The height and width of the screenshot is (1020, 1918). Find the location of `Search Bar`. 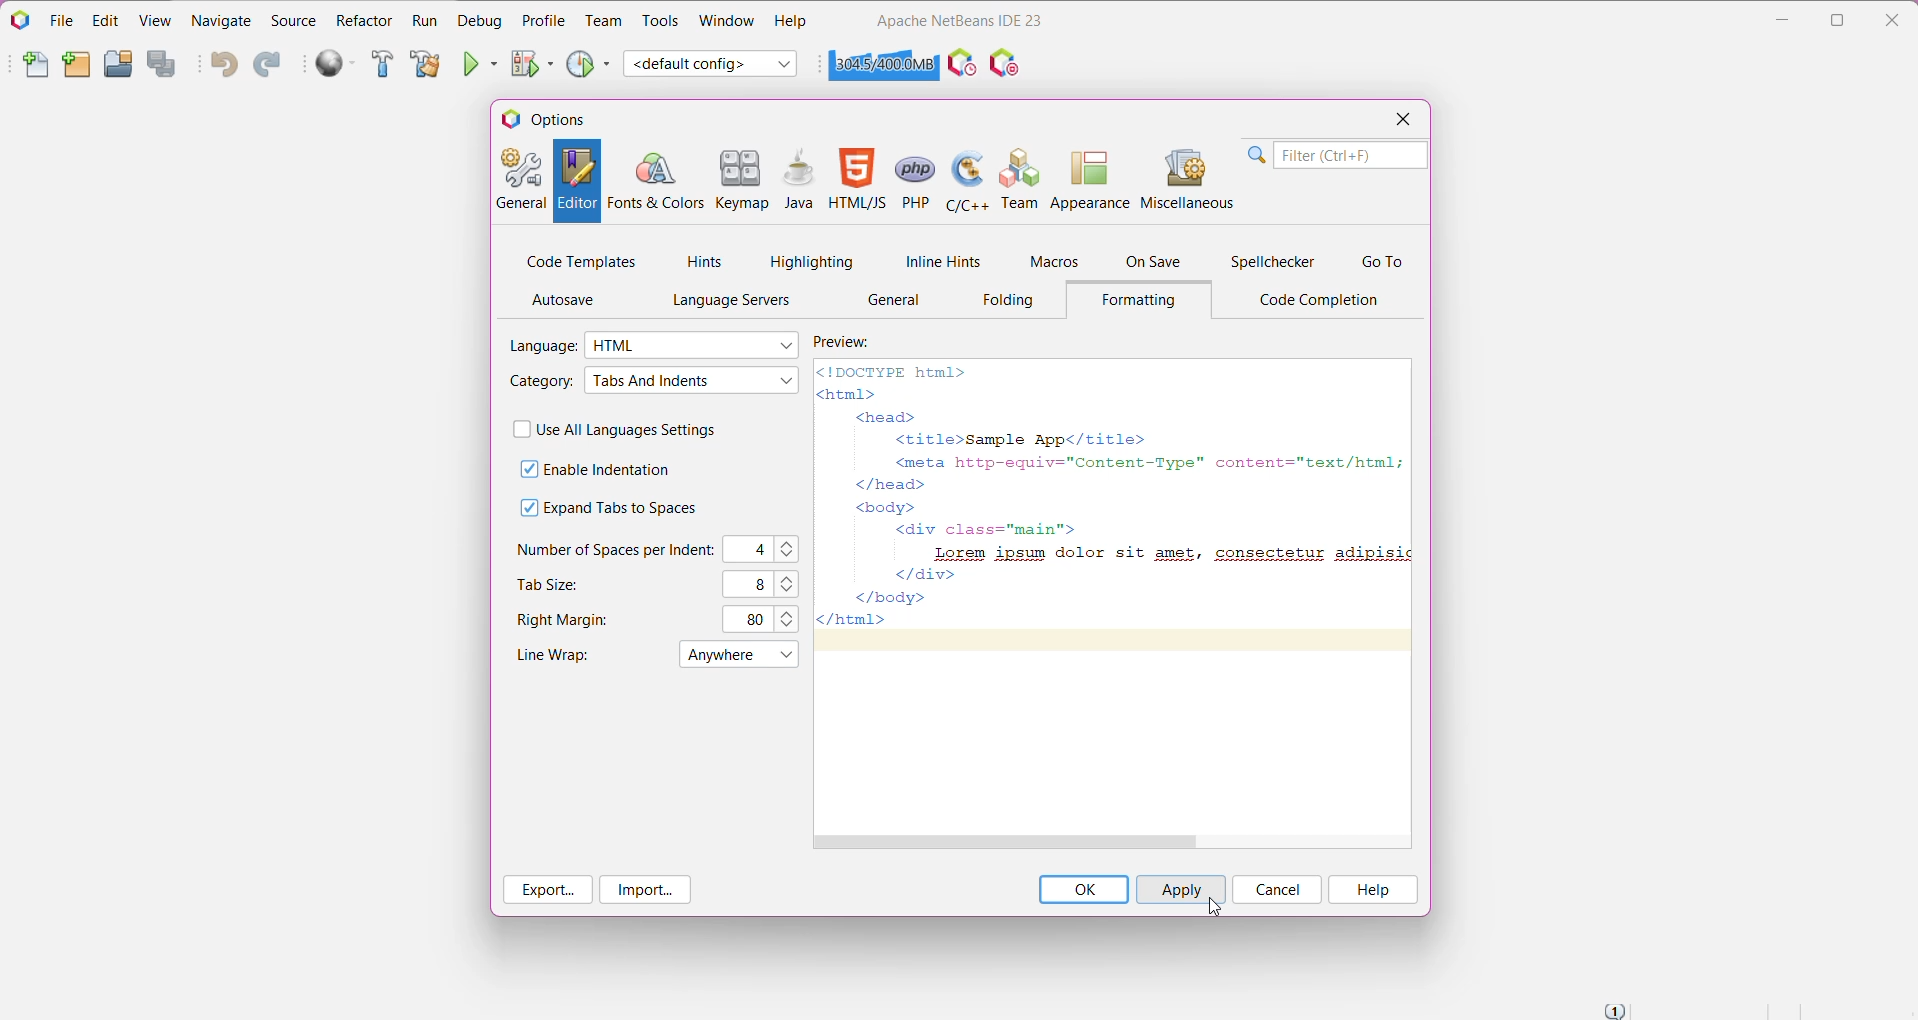

Search Bar is located at coordinates (1335, 155).